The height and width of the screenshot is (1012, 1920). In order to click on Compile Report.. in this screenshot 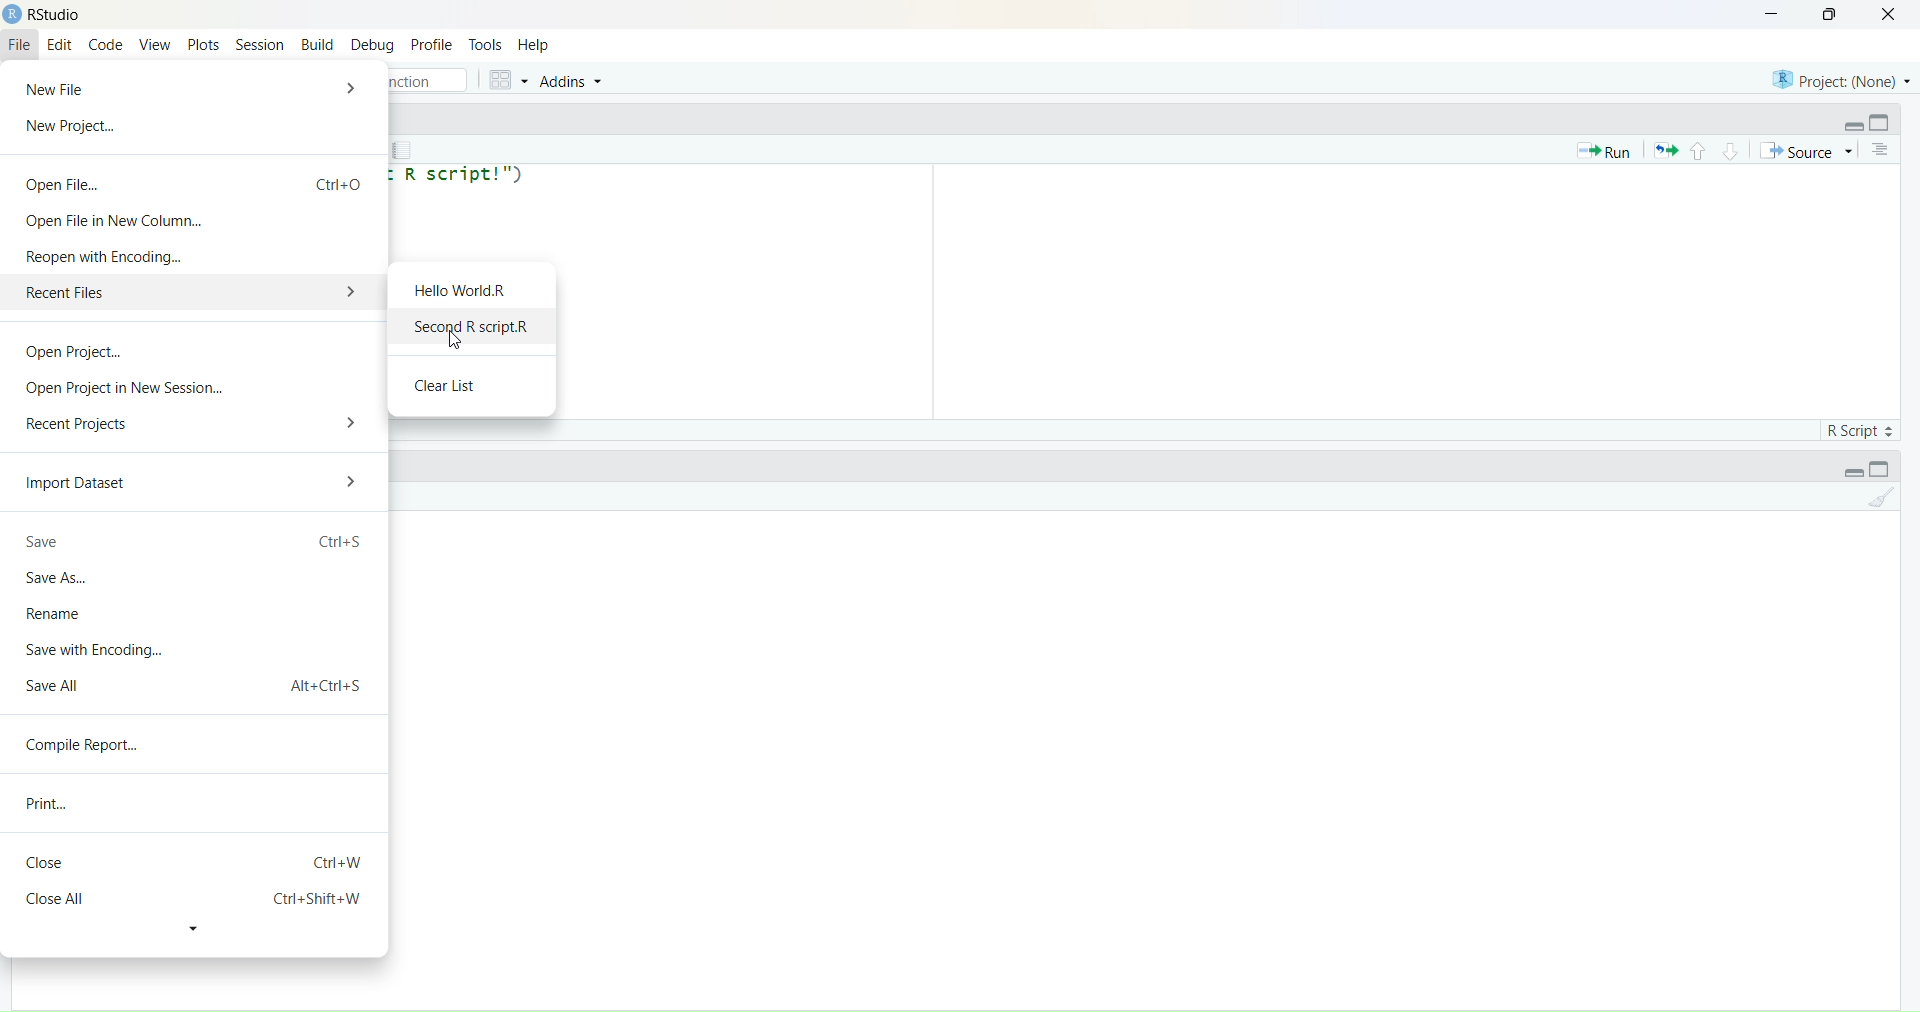, I will do `click(90, 746)`.